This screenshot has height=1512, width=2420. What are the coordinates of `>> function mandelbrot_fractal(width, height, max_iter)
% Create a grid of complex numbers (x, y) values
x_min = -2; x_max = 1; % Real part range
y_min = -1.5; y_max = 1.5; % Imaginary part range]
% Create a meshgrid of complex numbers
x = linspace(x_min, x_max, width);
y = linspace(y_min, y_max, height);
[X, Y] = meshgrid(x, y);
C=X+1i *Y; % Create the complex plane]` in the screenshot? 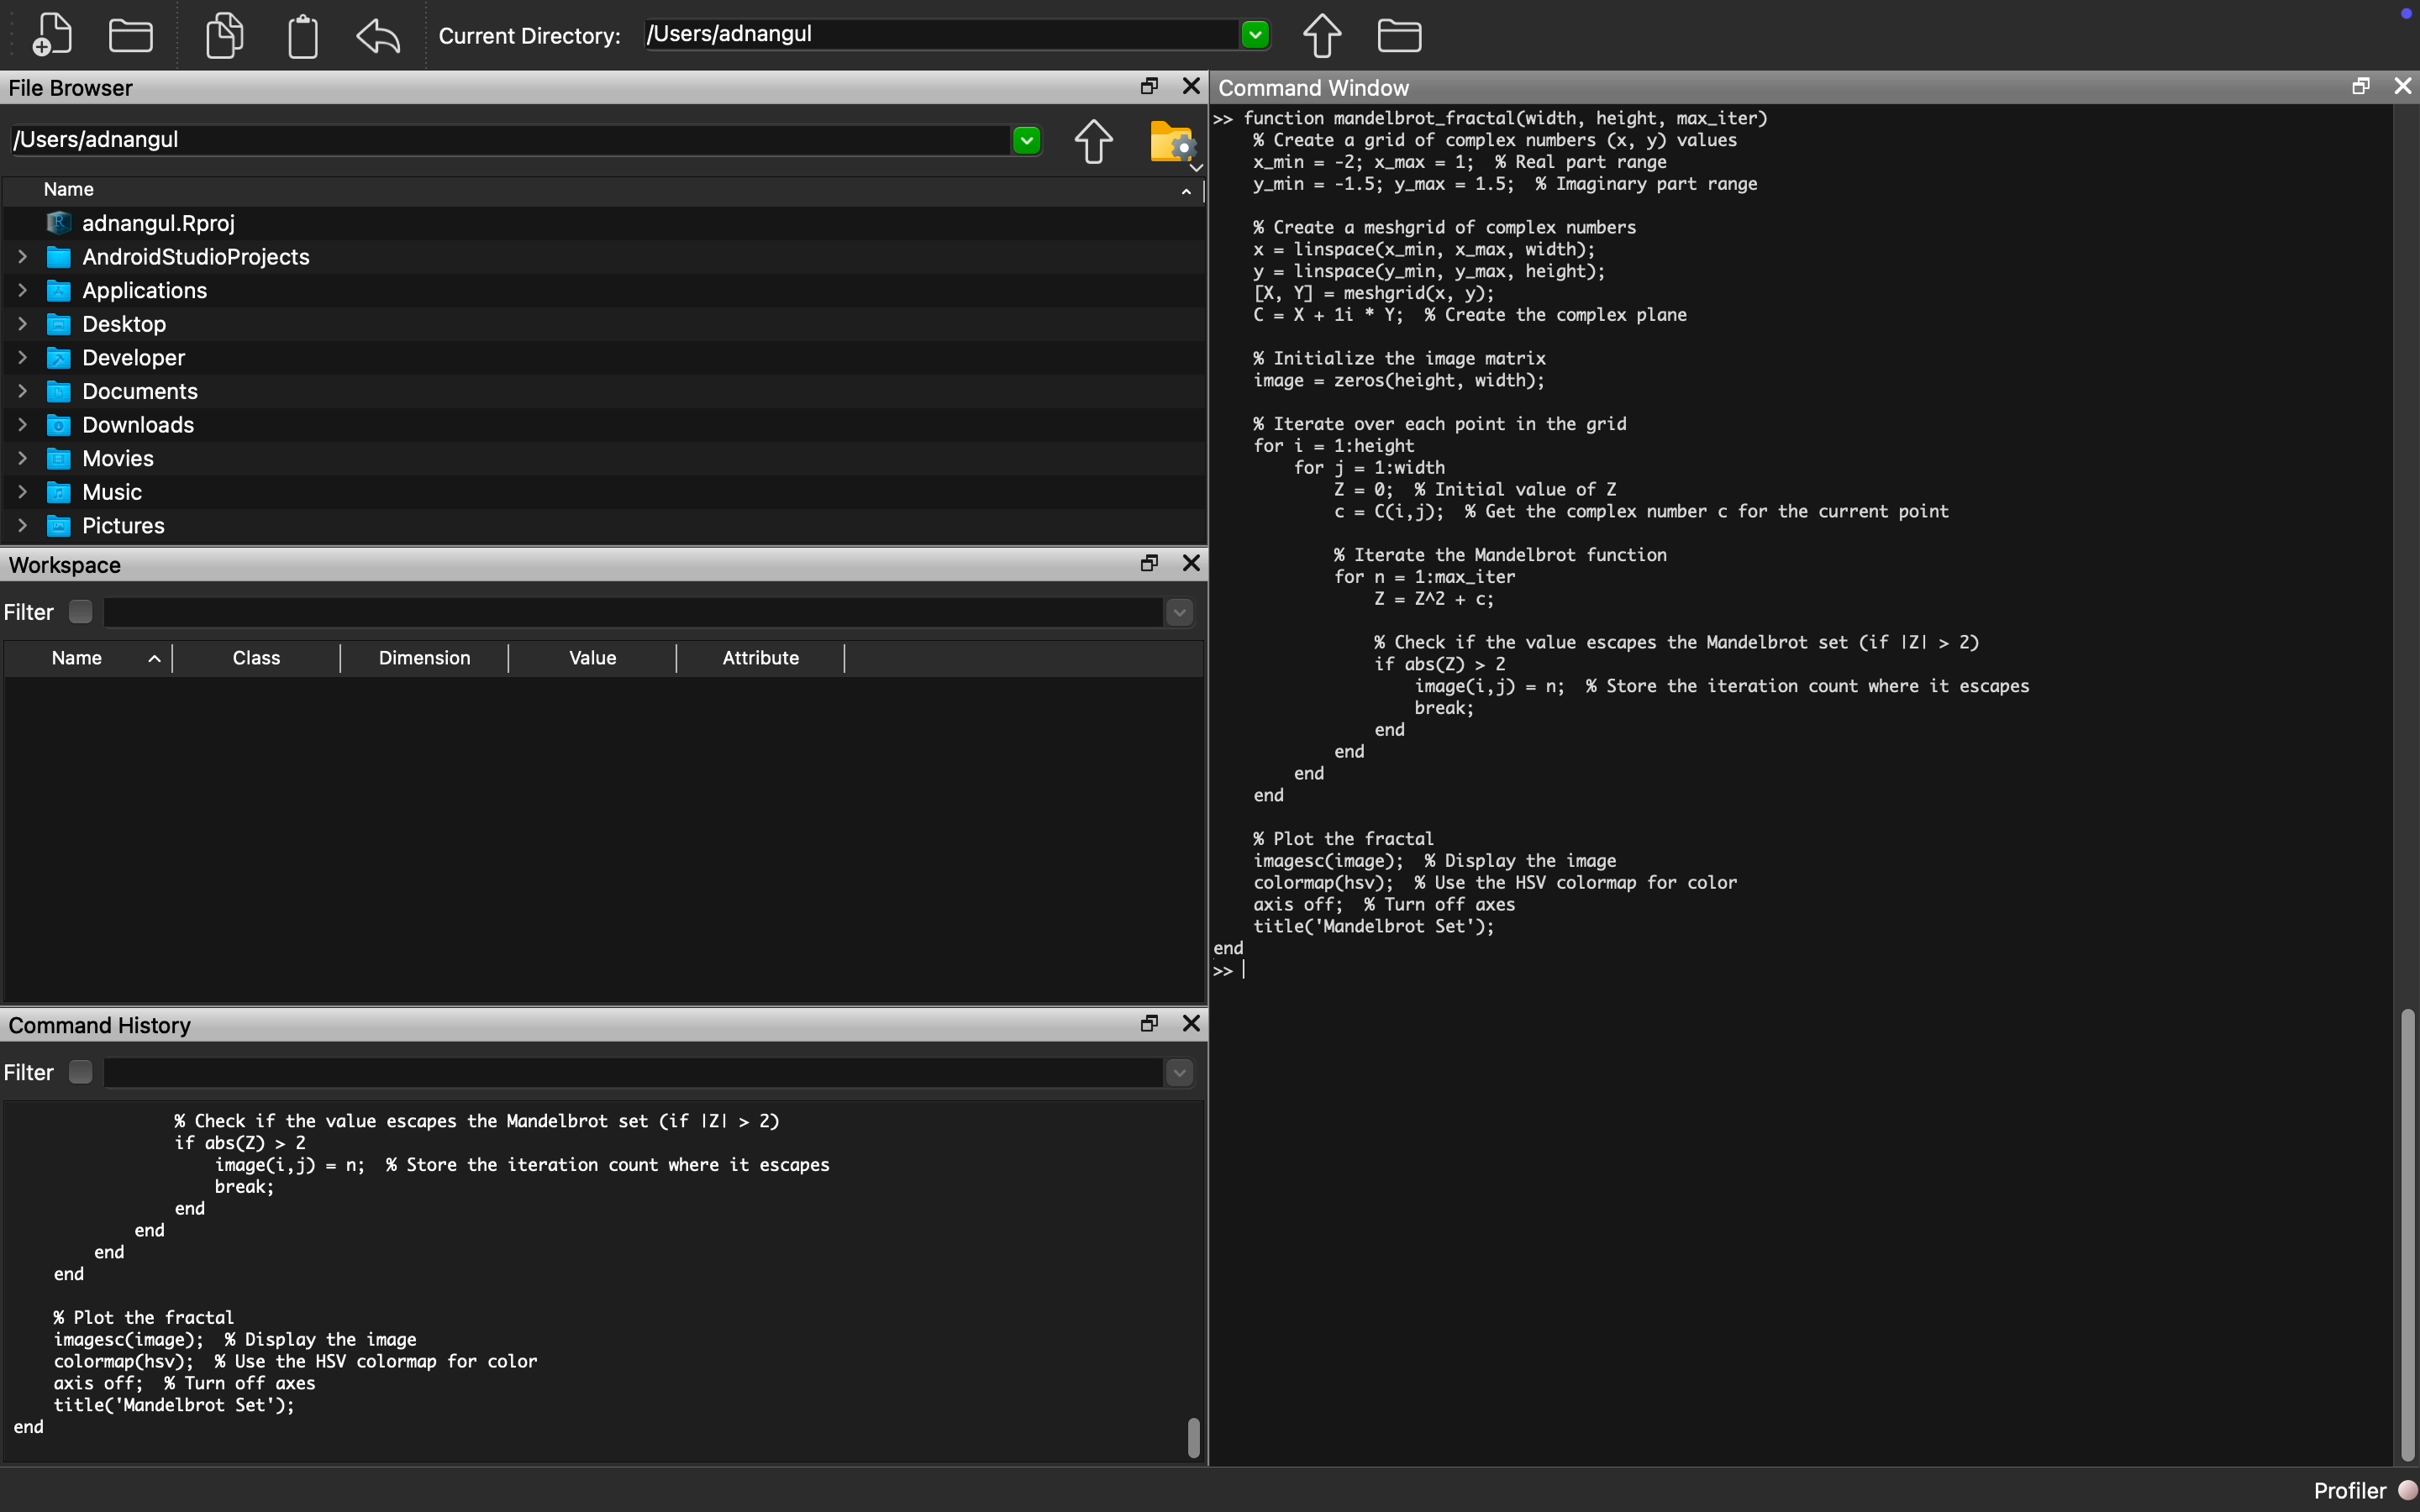 It's located at (1505, 219).